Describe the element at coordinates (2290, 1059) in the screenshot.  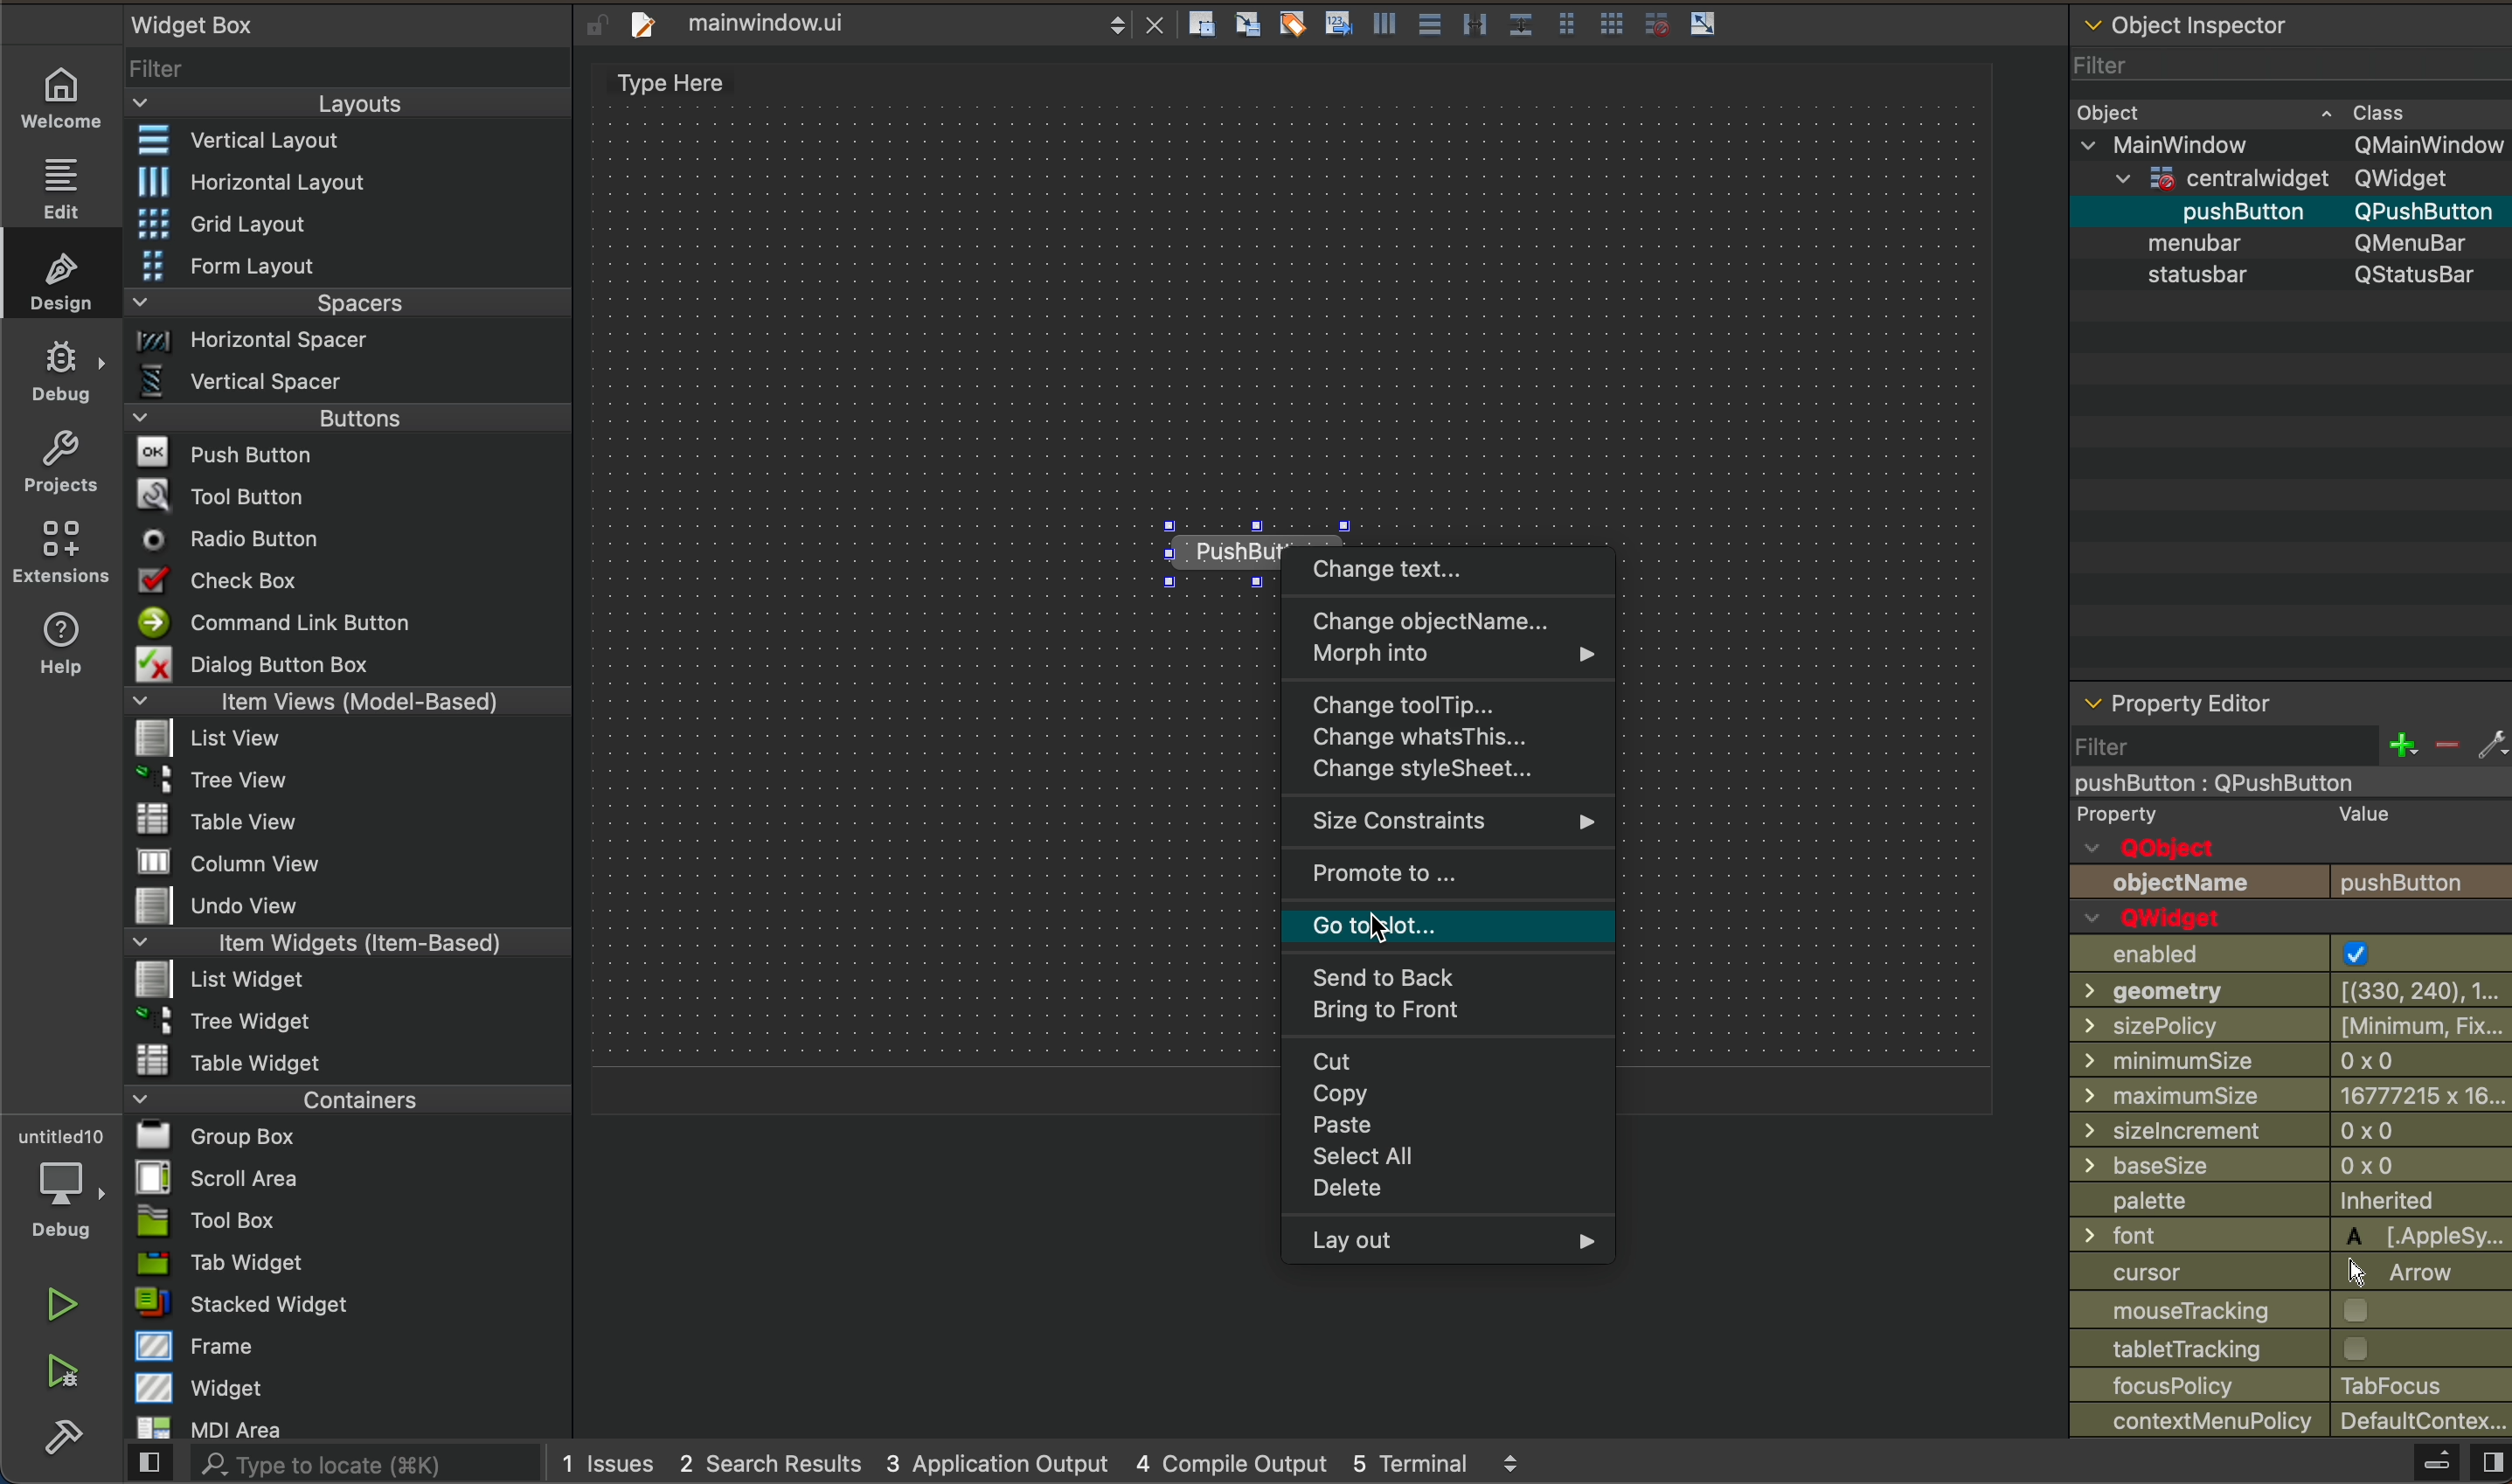
I see `mininmumsize` at that location.